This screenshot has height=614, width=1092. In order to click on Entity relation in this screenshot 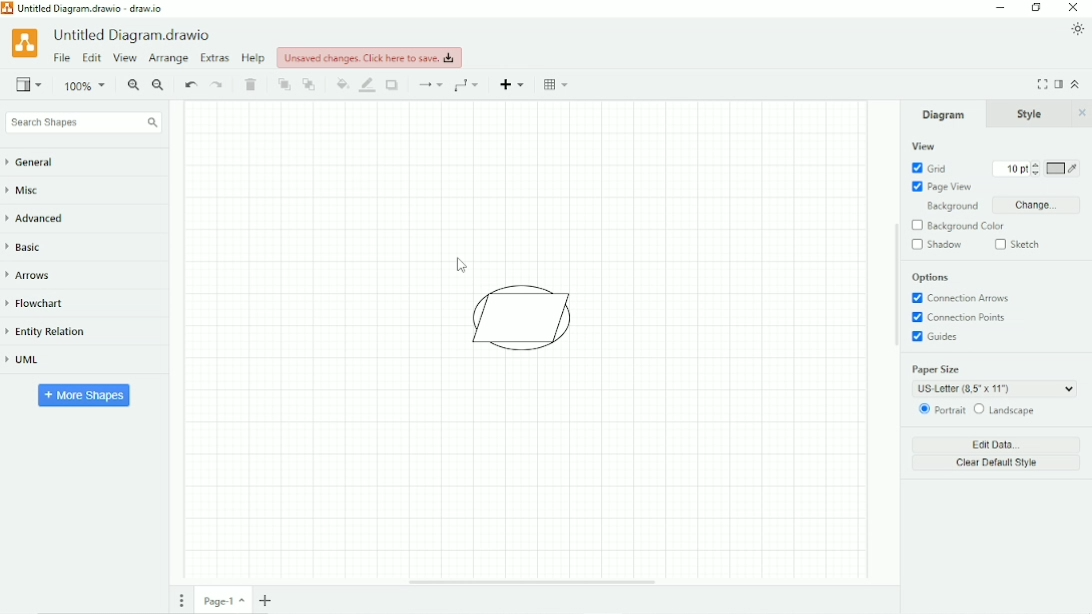, I will do `click(55, 332)`.